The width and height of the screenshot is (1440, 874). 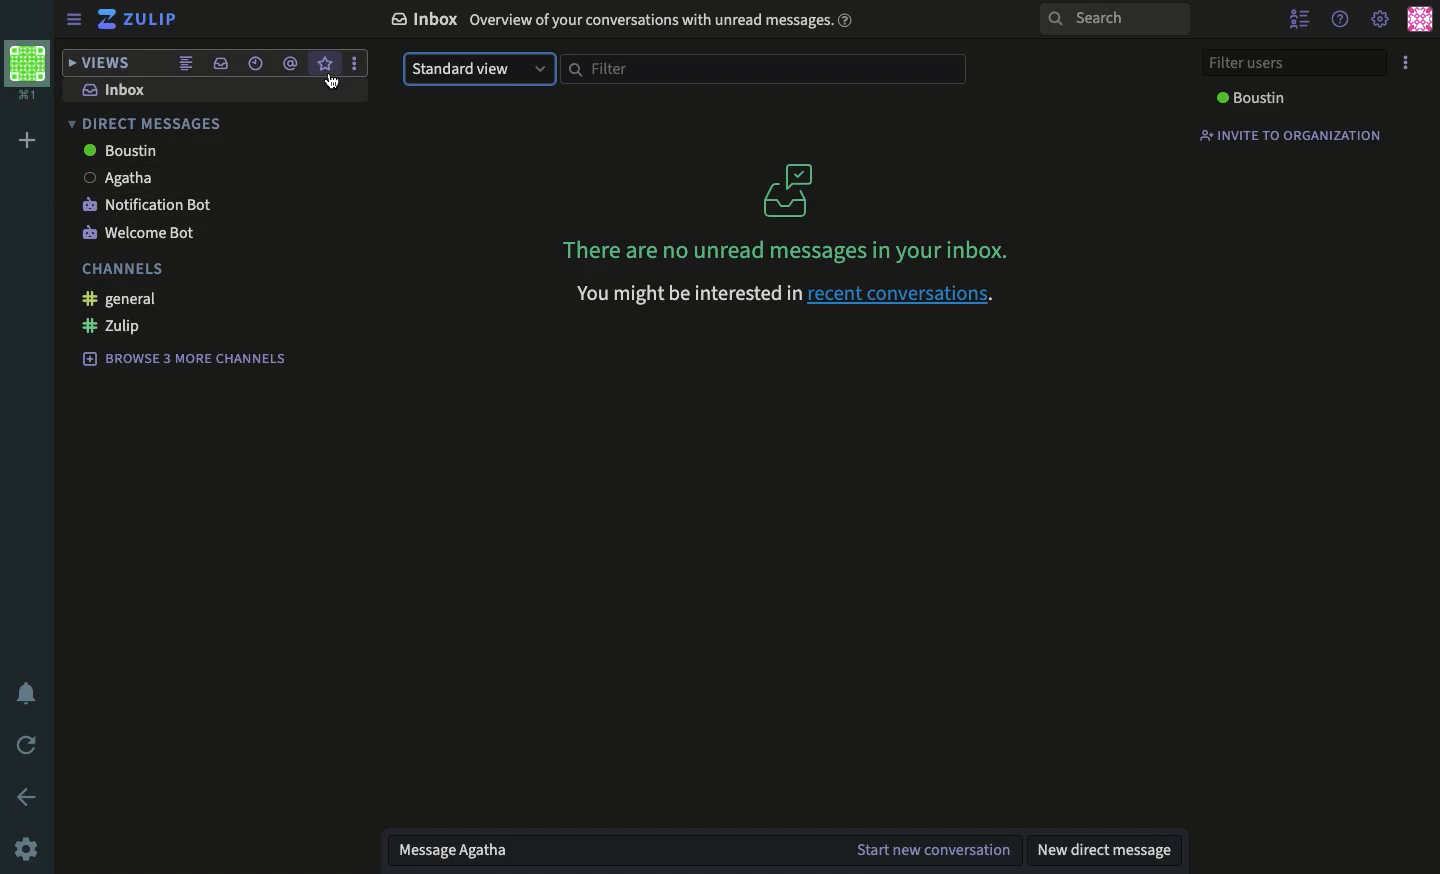 What do you see at coordinates (135, 18) in the screenshot?
I see `zulip` at bounding box center [135, 18].